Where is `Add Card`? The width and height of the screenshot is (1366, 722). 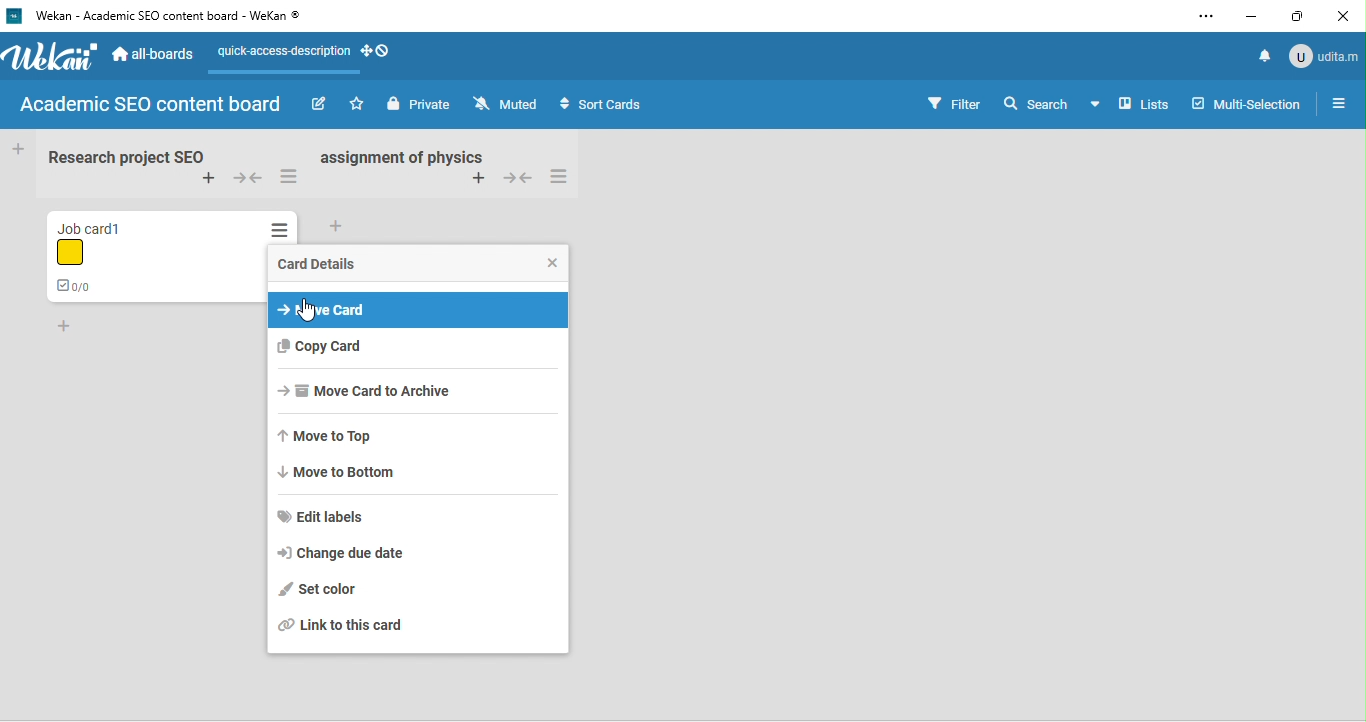
Add Card is located at coordinates (17, 148).